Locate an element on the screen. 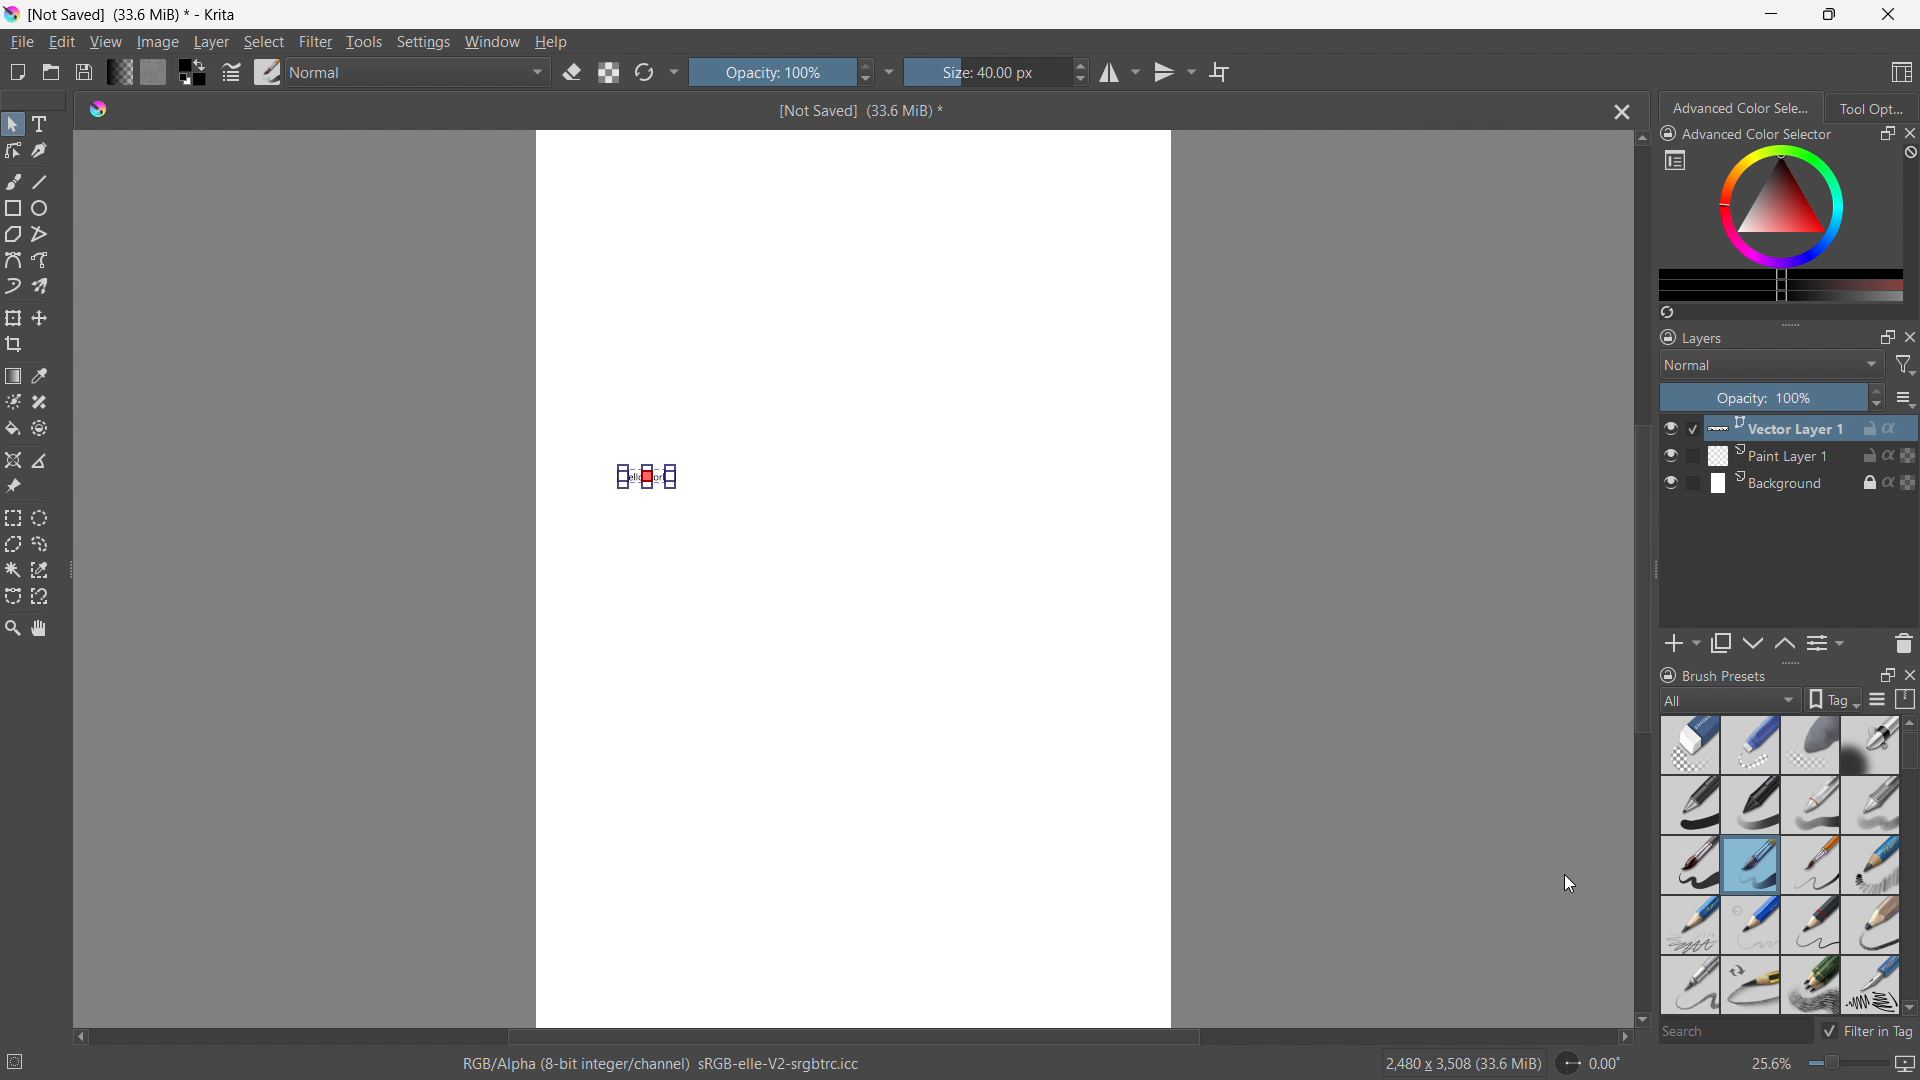 The height and width of the screenshot is (1080, 1920). ellipse tool is located at coordinates (39, 208).